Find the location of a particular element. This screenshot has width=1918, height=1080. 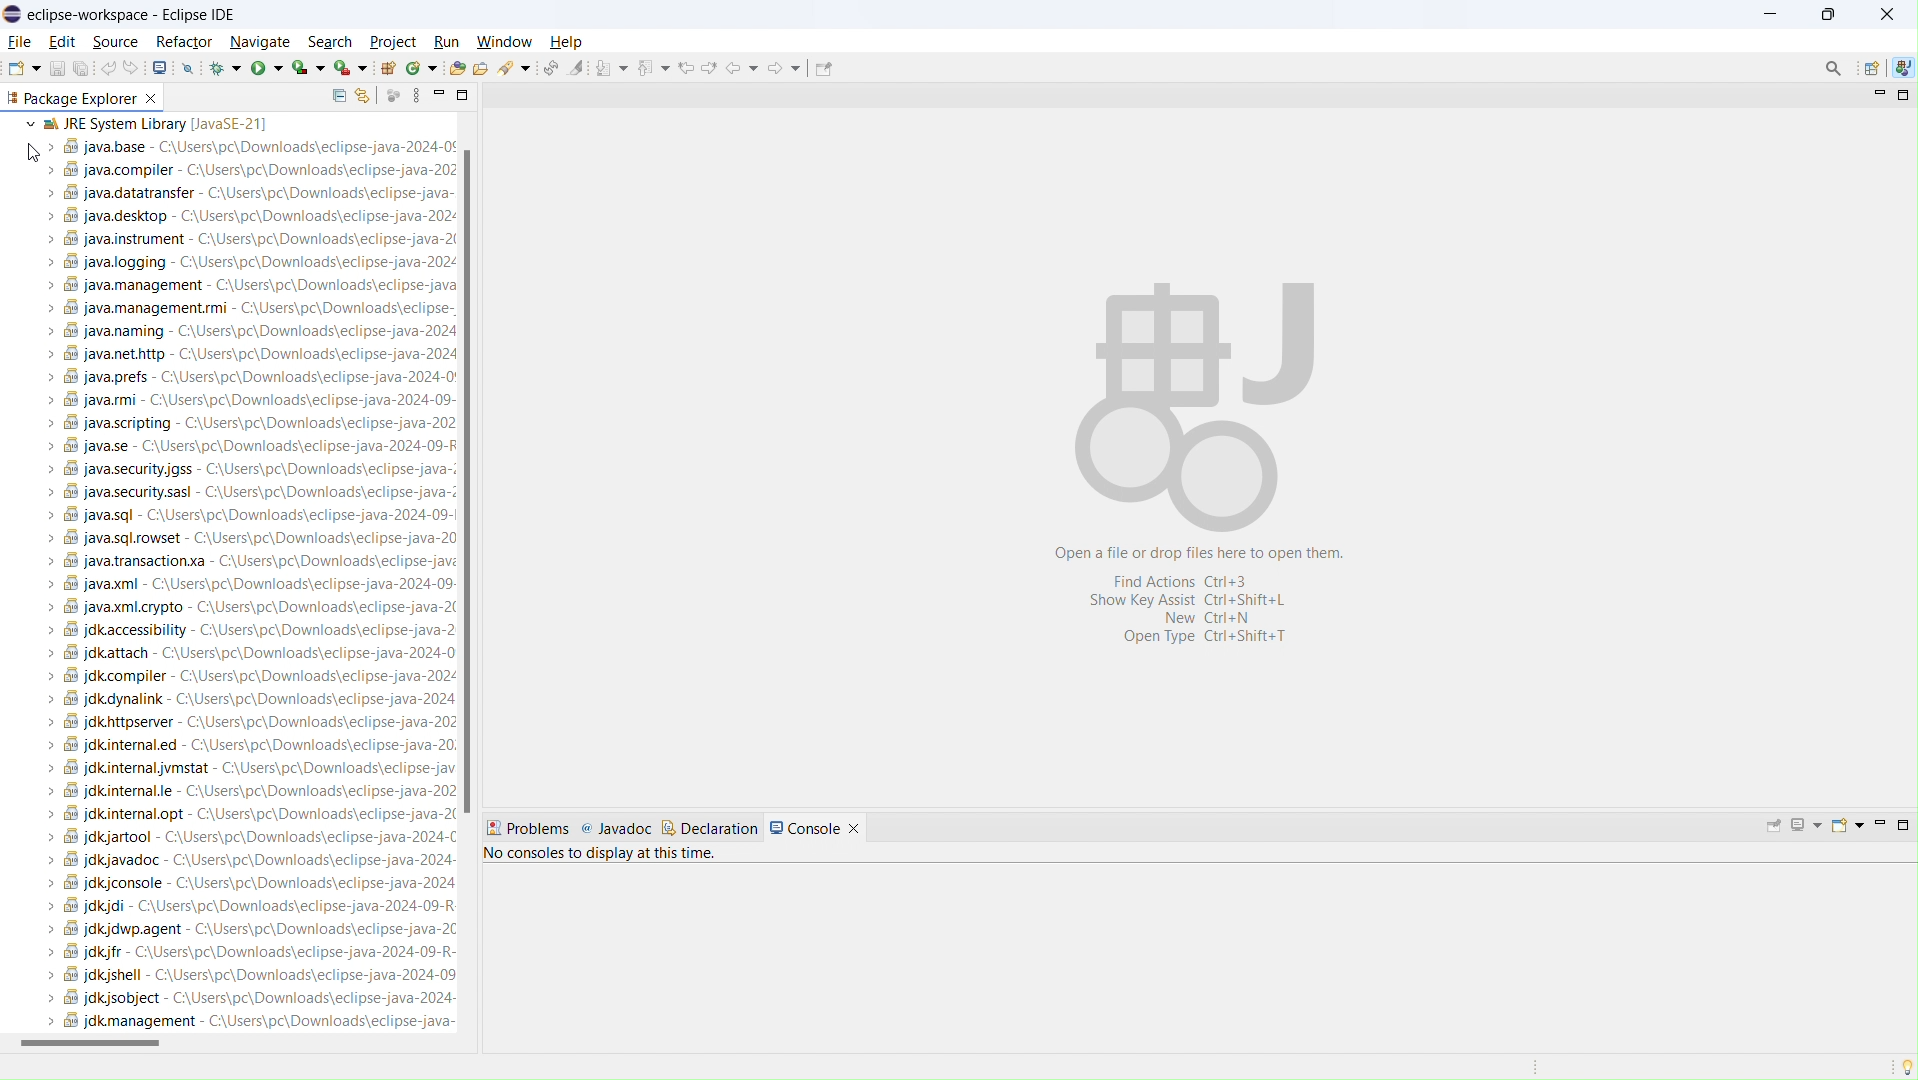

Search is located at coordinates (1833, 68).